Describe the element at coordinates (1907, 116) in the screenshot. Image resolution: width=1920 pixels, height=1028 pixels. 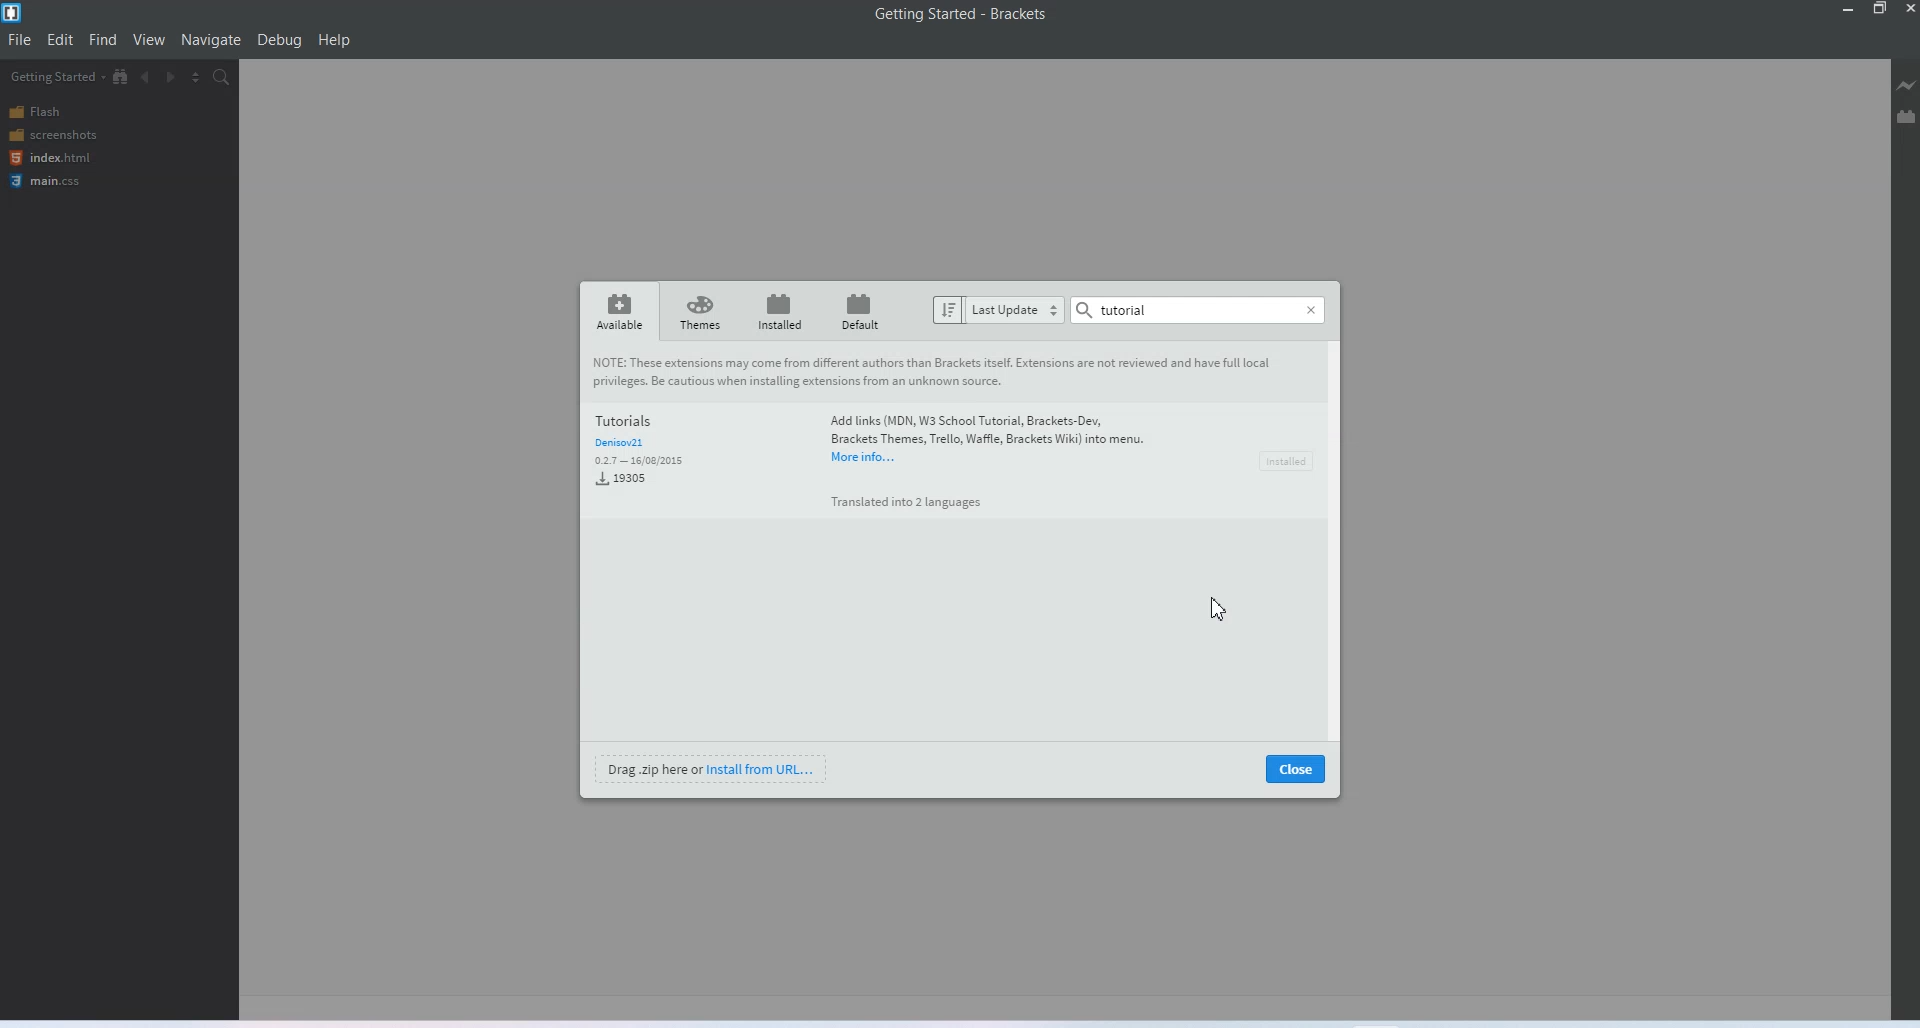
I see `Extension Manager` at that location.